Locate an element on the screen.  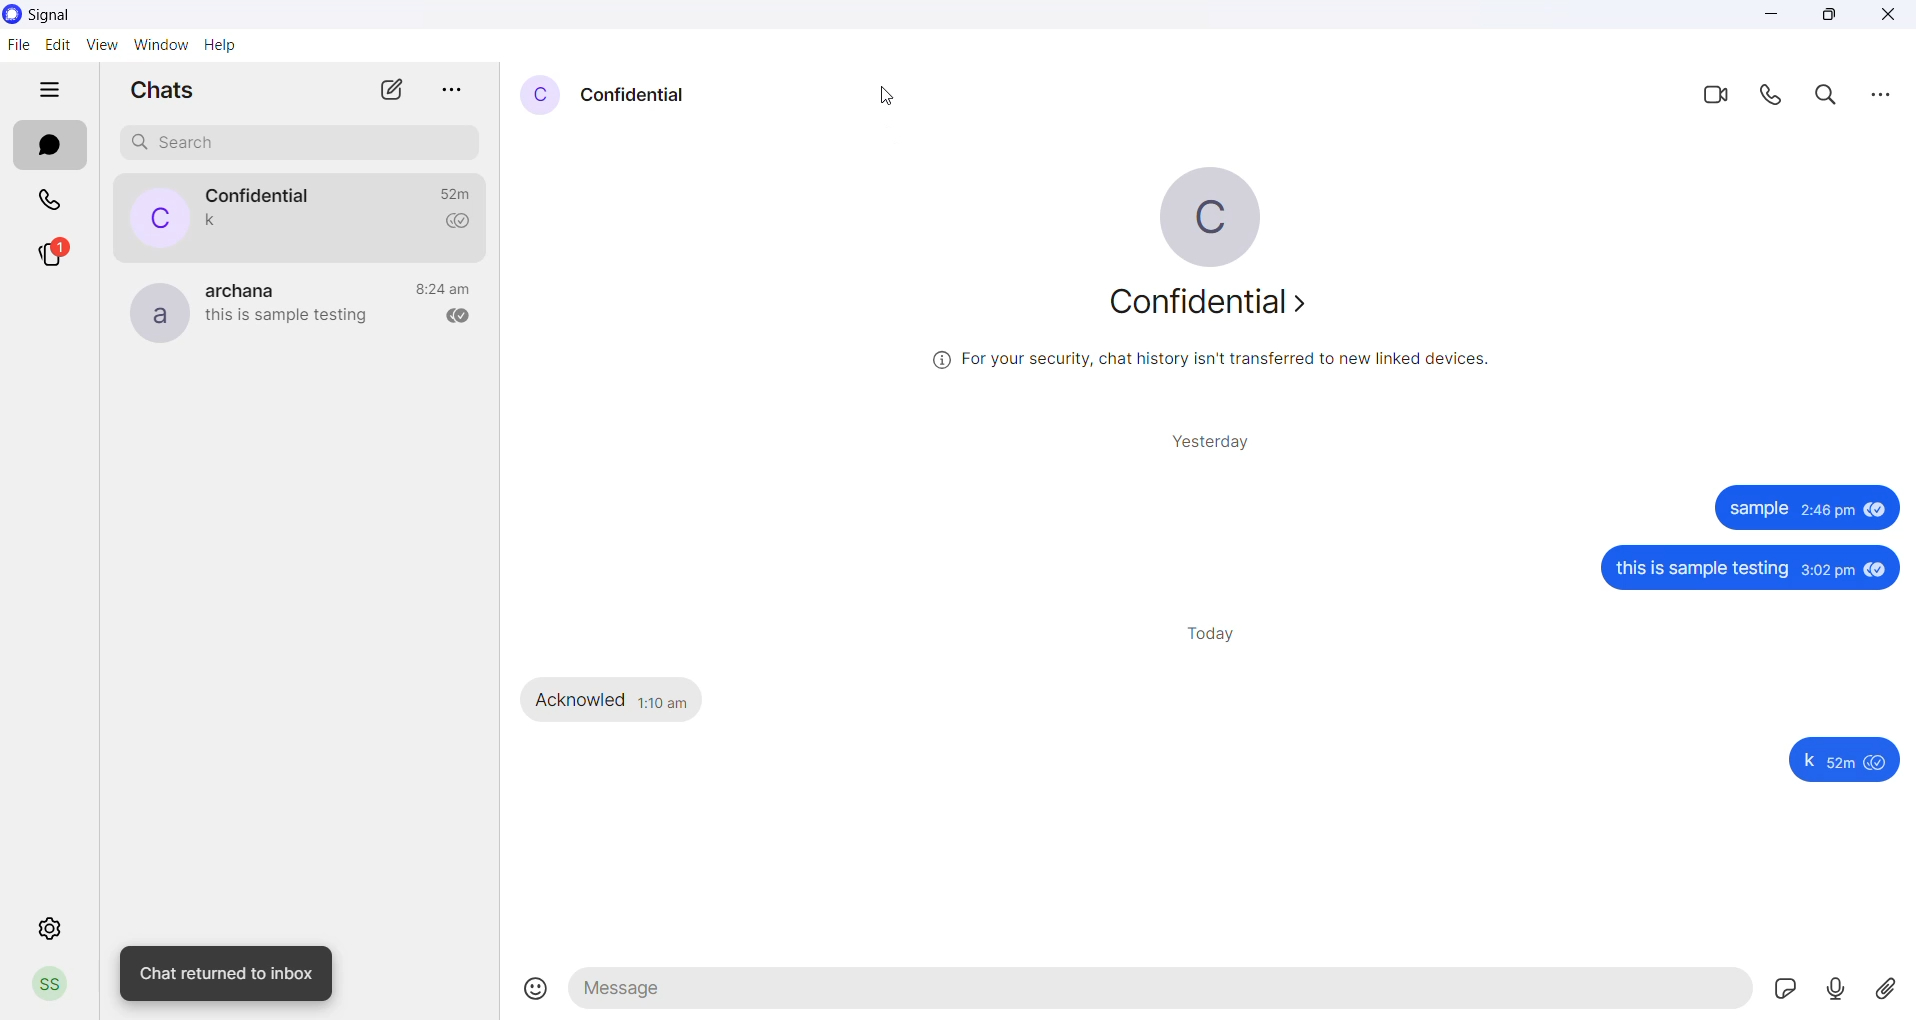
sticker is located at coordinates (1781, 988).